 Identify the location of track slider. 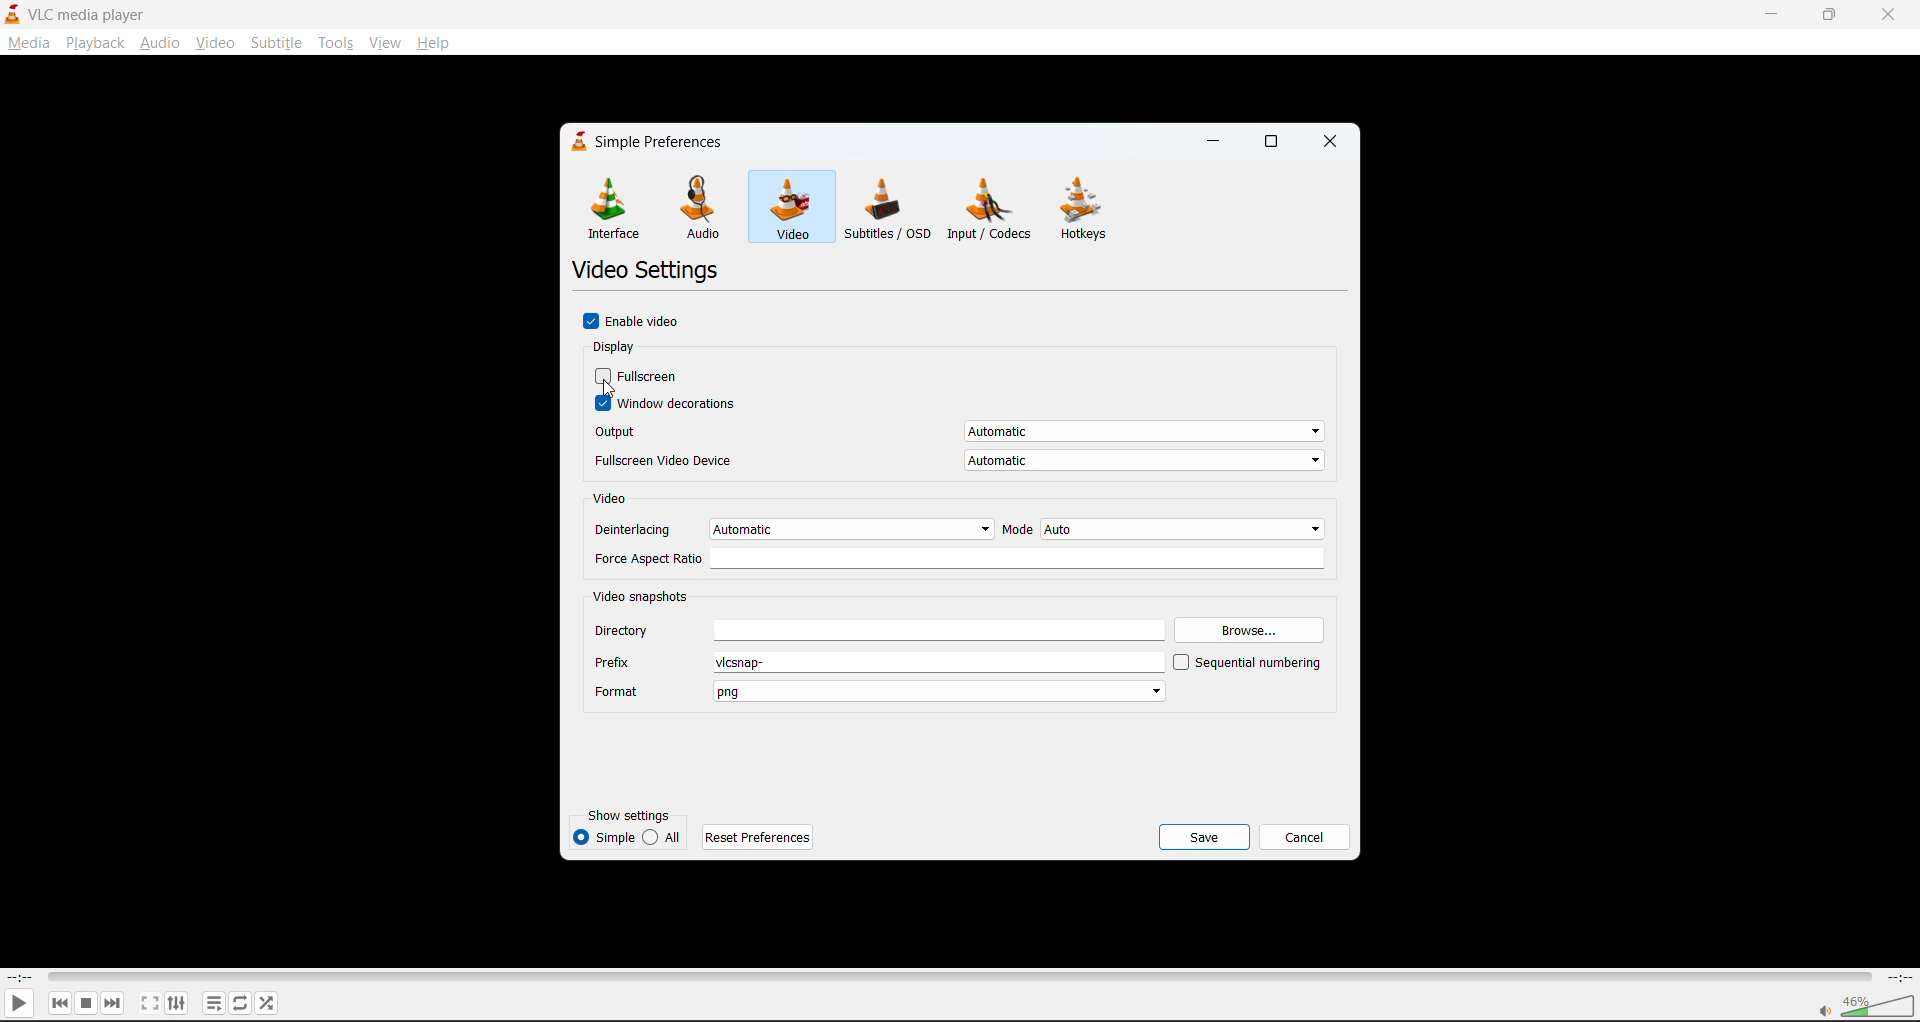
(954, 975).